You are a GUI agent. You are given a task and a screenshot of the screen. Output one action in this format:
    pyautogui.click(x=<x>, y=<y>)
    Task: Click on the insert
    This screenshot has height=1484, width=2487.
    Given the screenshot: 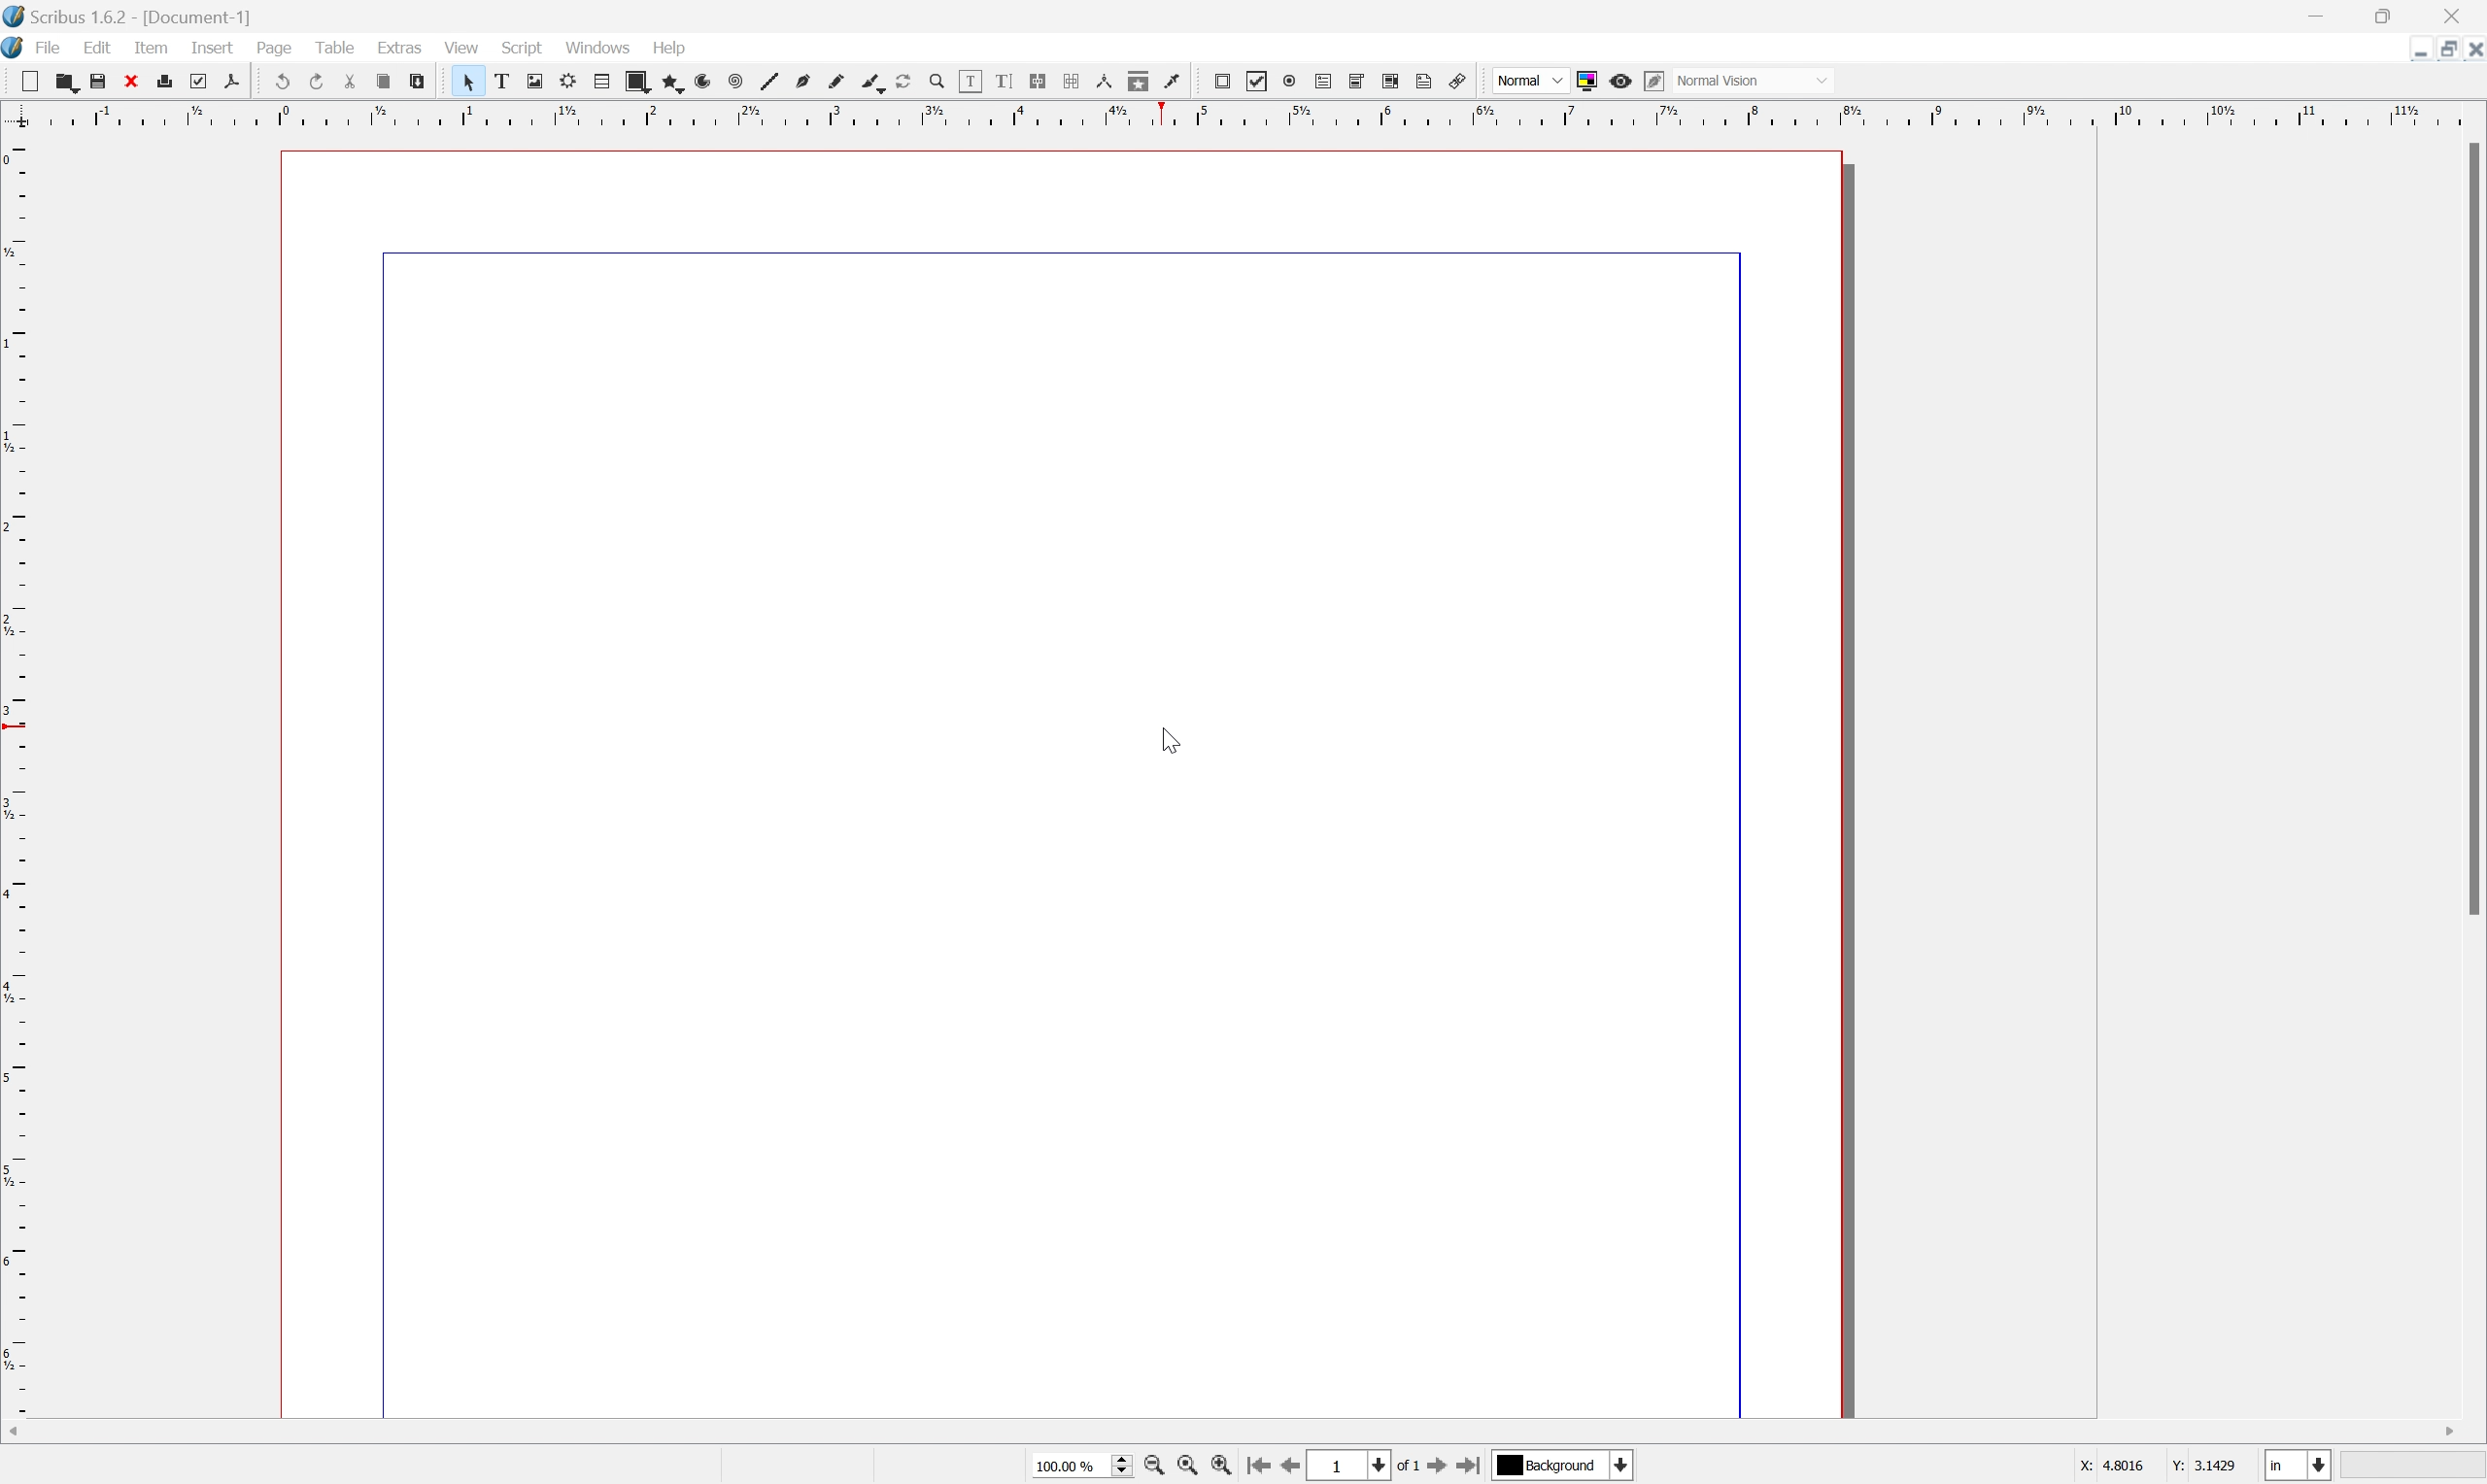 What is the action you would take?
    pyautogui.click(x=214, y=48)
    